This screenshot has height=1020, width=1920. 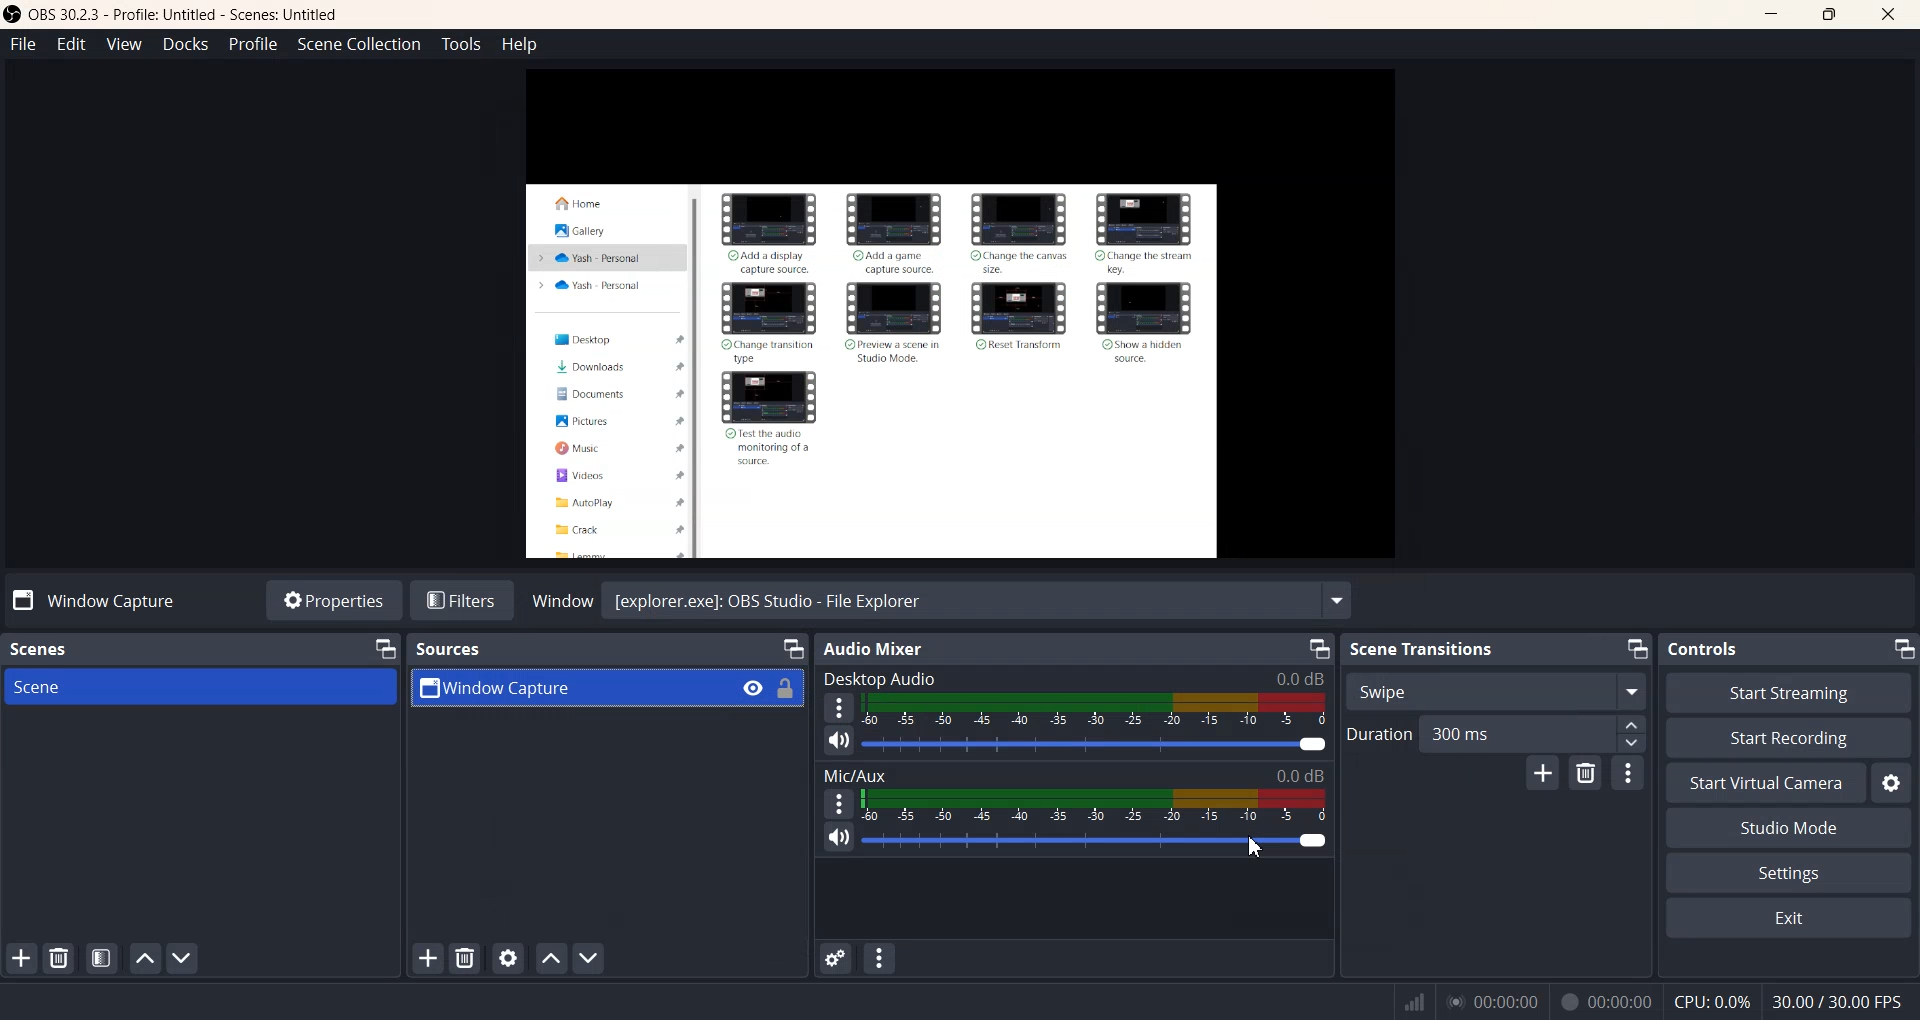 I want to click on Minimize, so click(x=1319, y=649).